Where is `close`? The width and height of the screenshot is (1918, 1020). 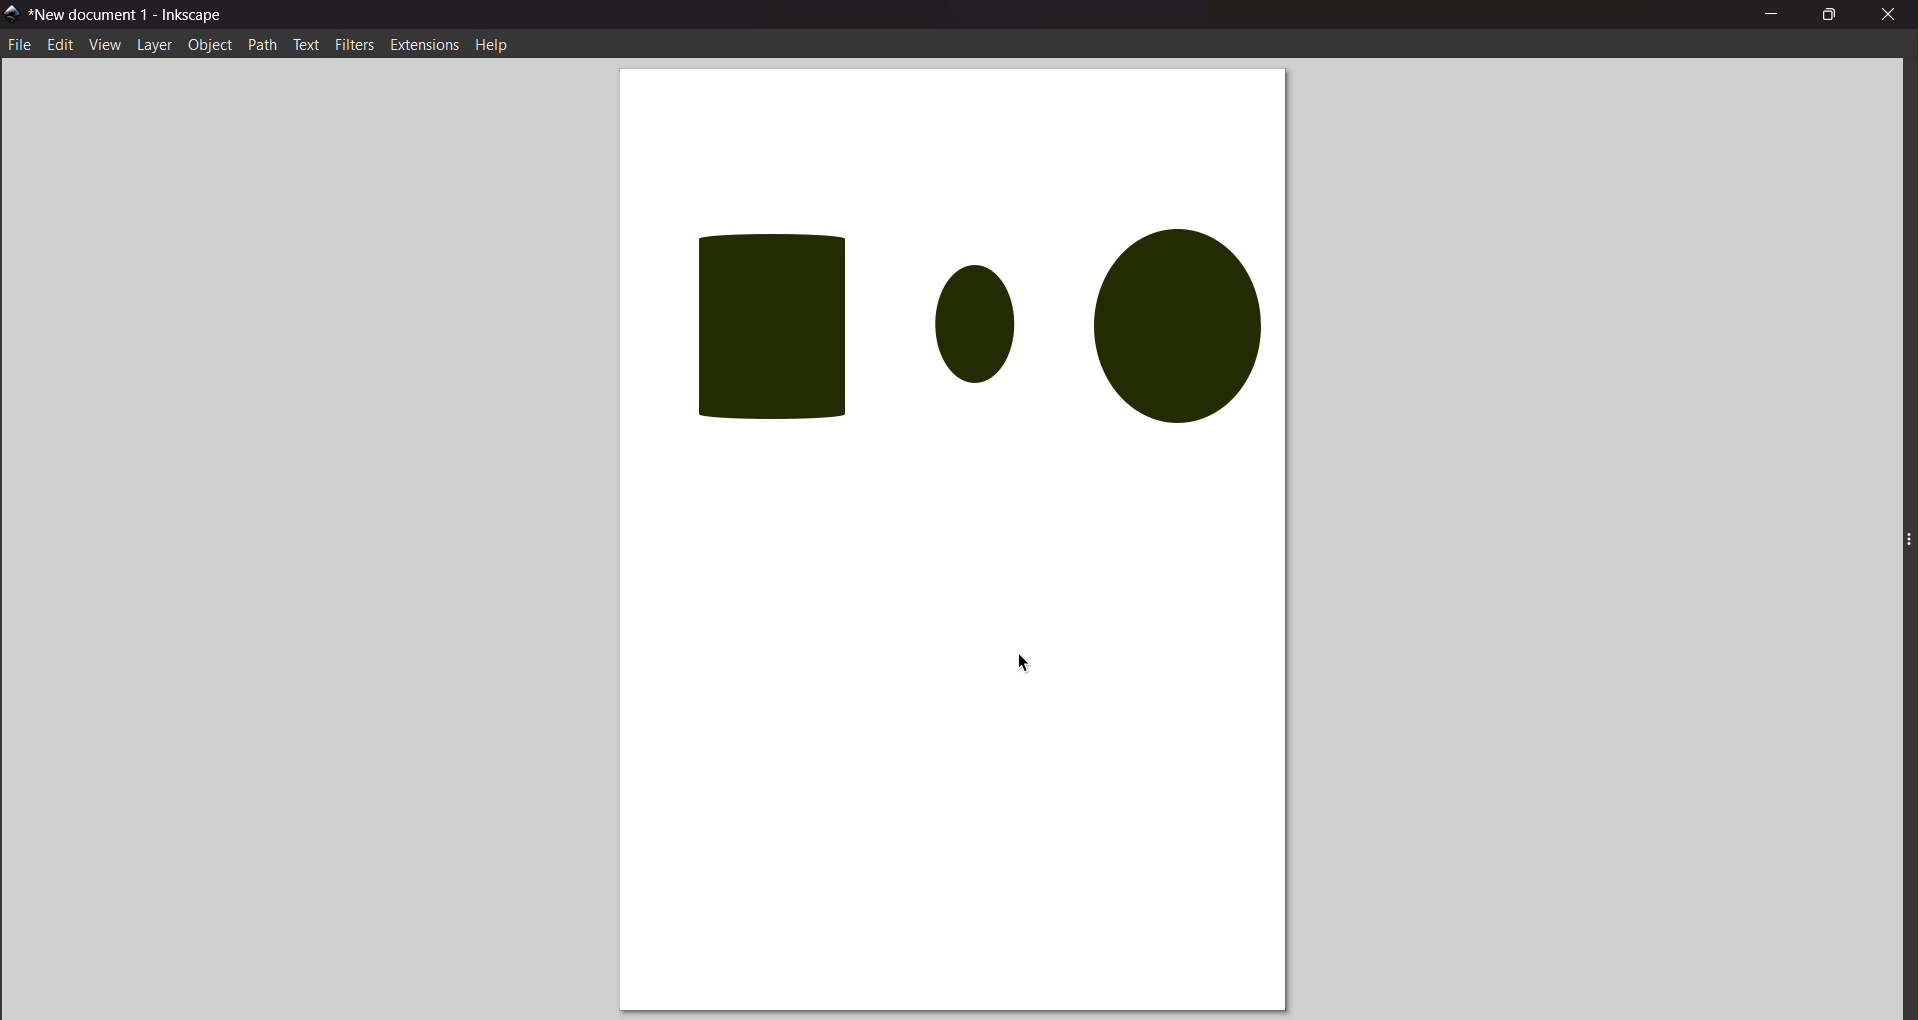 close is located at coordinates (1887, 16).